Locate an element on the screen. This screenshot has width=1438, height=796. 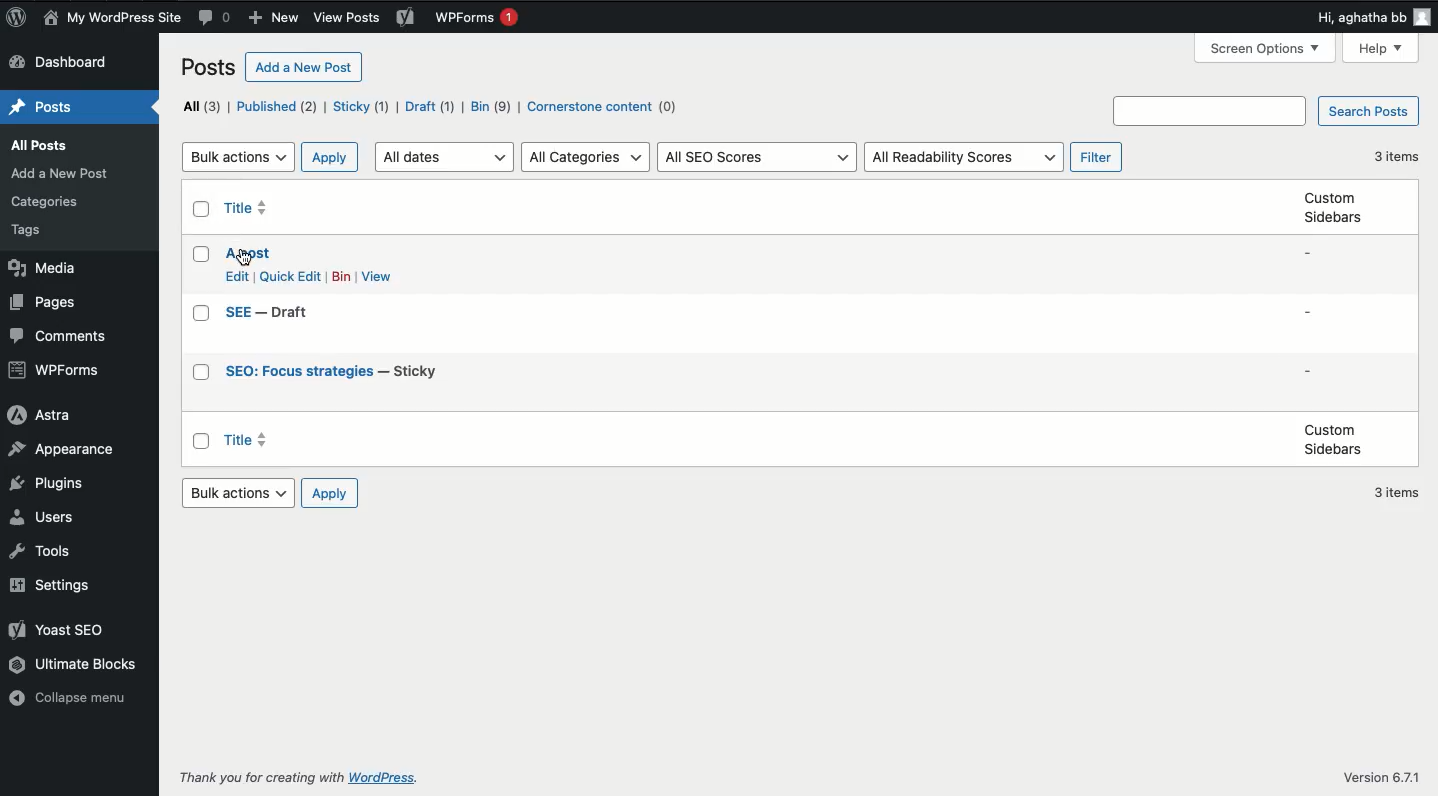
 is located at coordinates (66, 172).